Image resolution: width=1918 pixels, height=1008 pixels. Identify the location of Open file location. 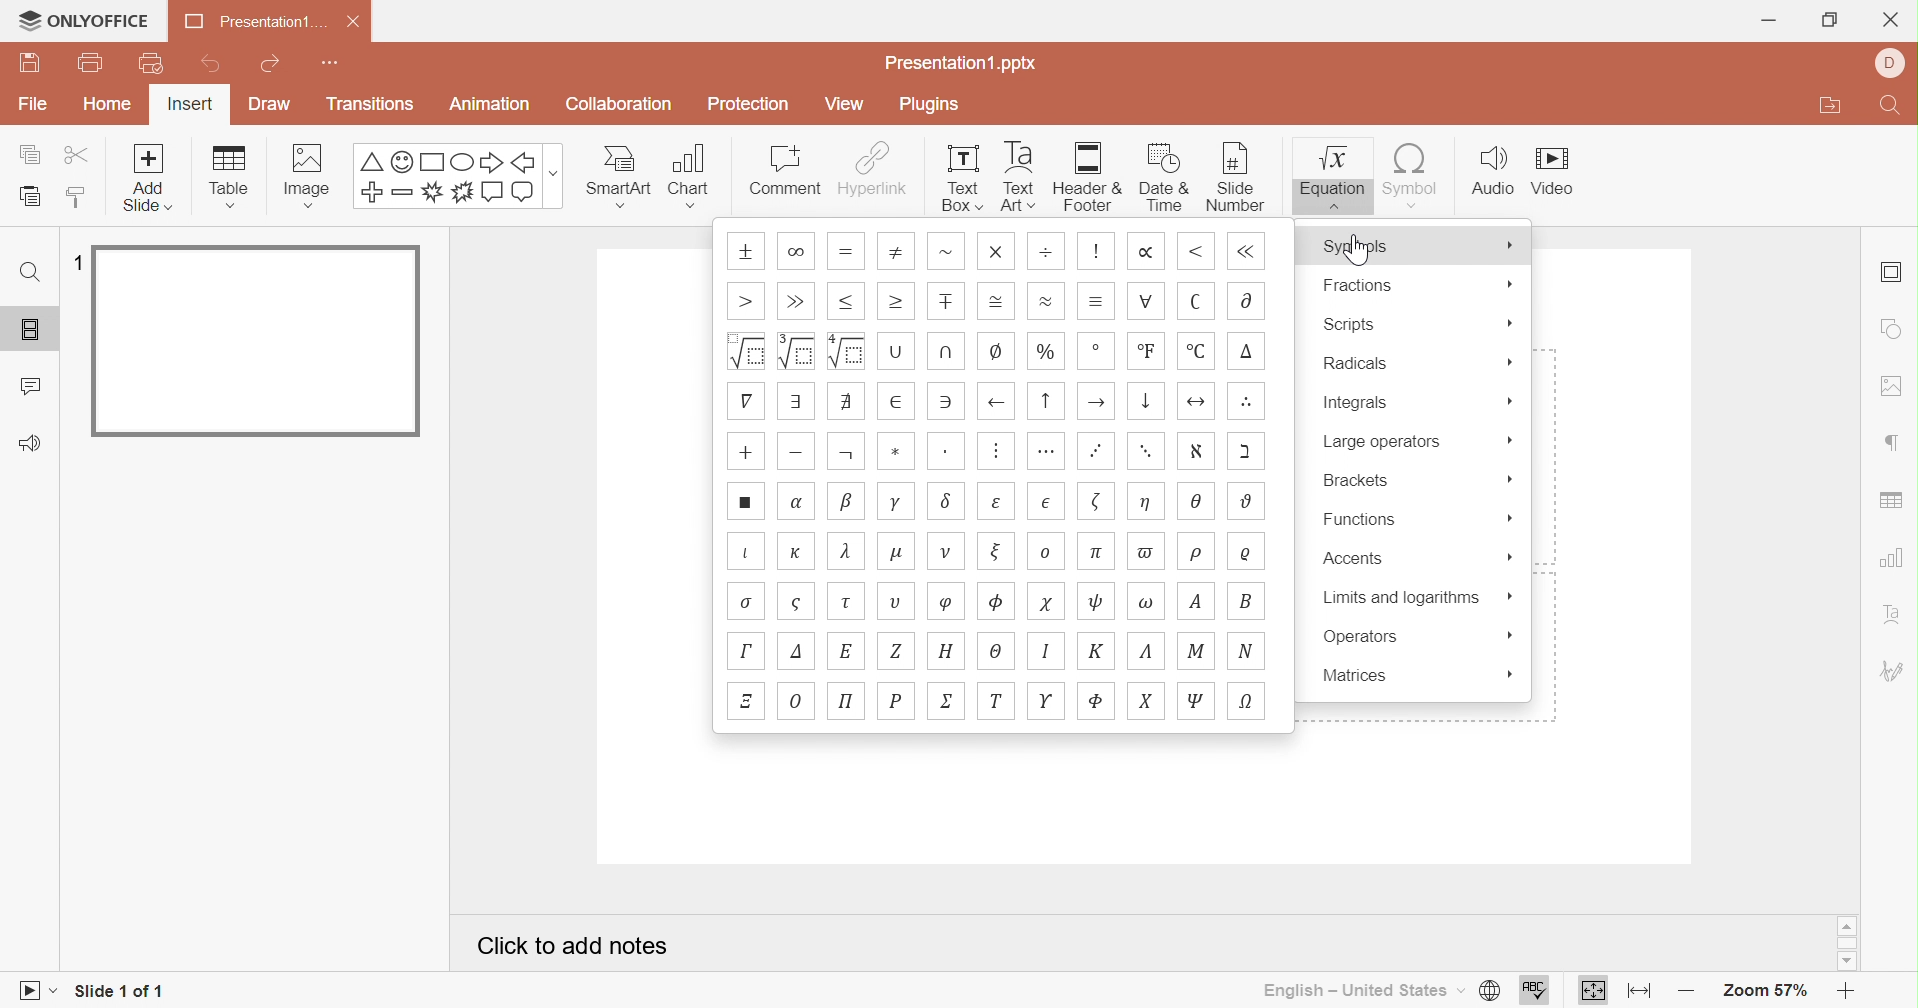
(1831, 109).